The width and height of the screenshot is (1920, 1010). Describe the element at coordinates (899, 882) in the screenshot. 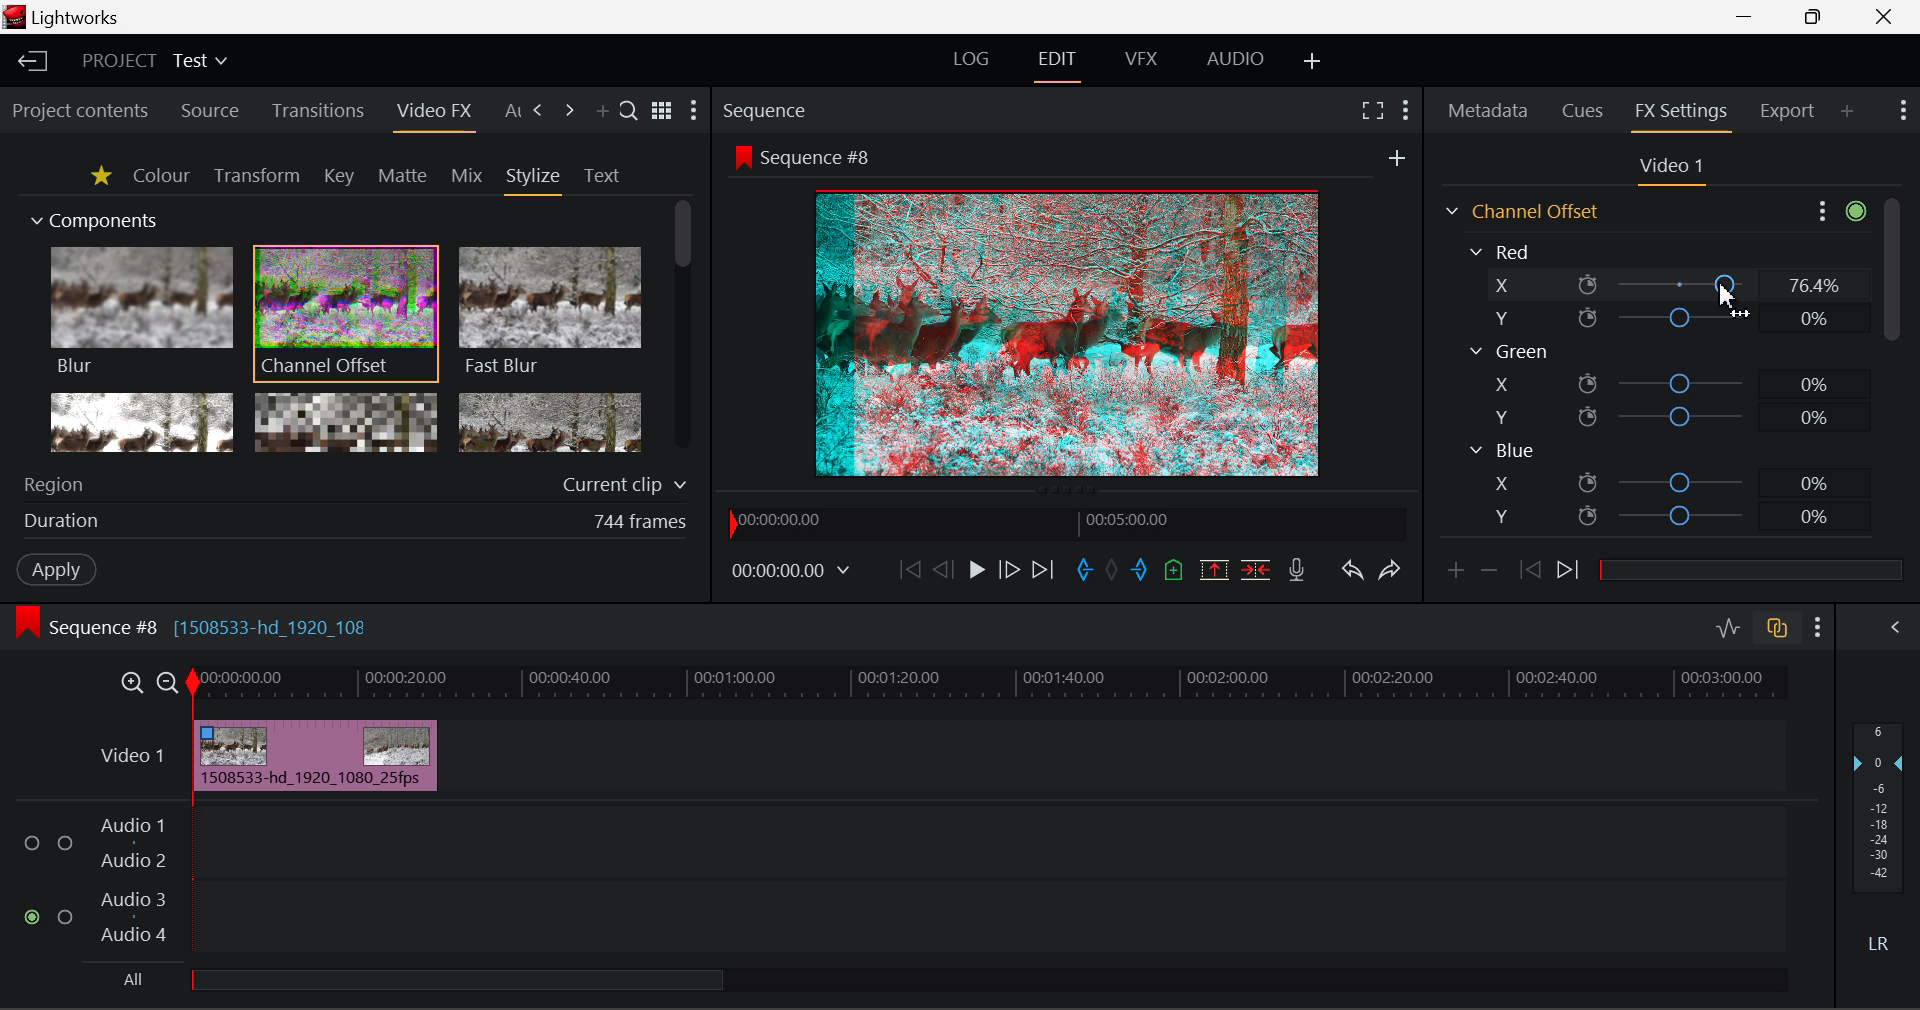

I see `Audio Input Field` at that location.